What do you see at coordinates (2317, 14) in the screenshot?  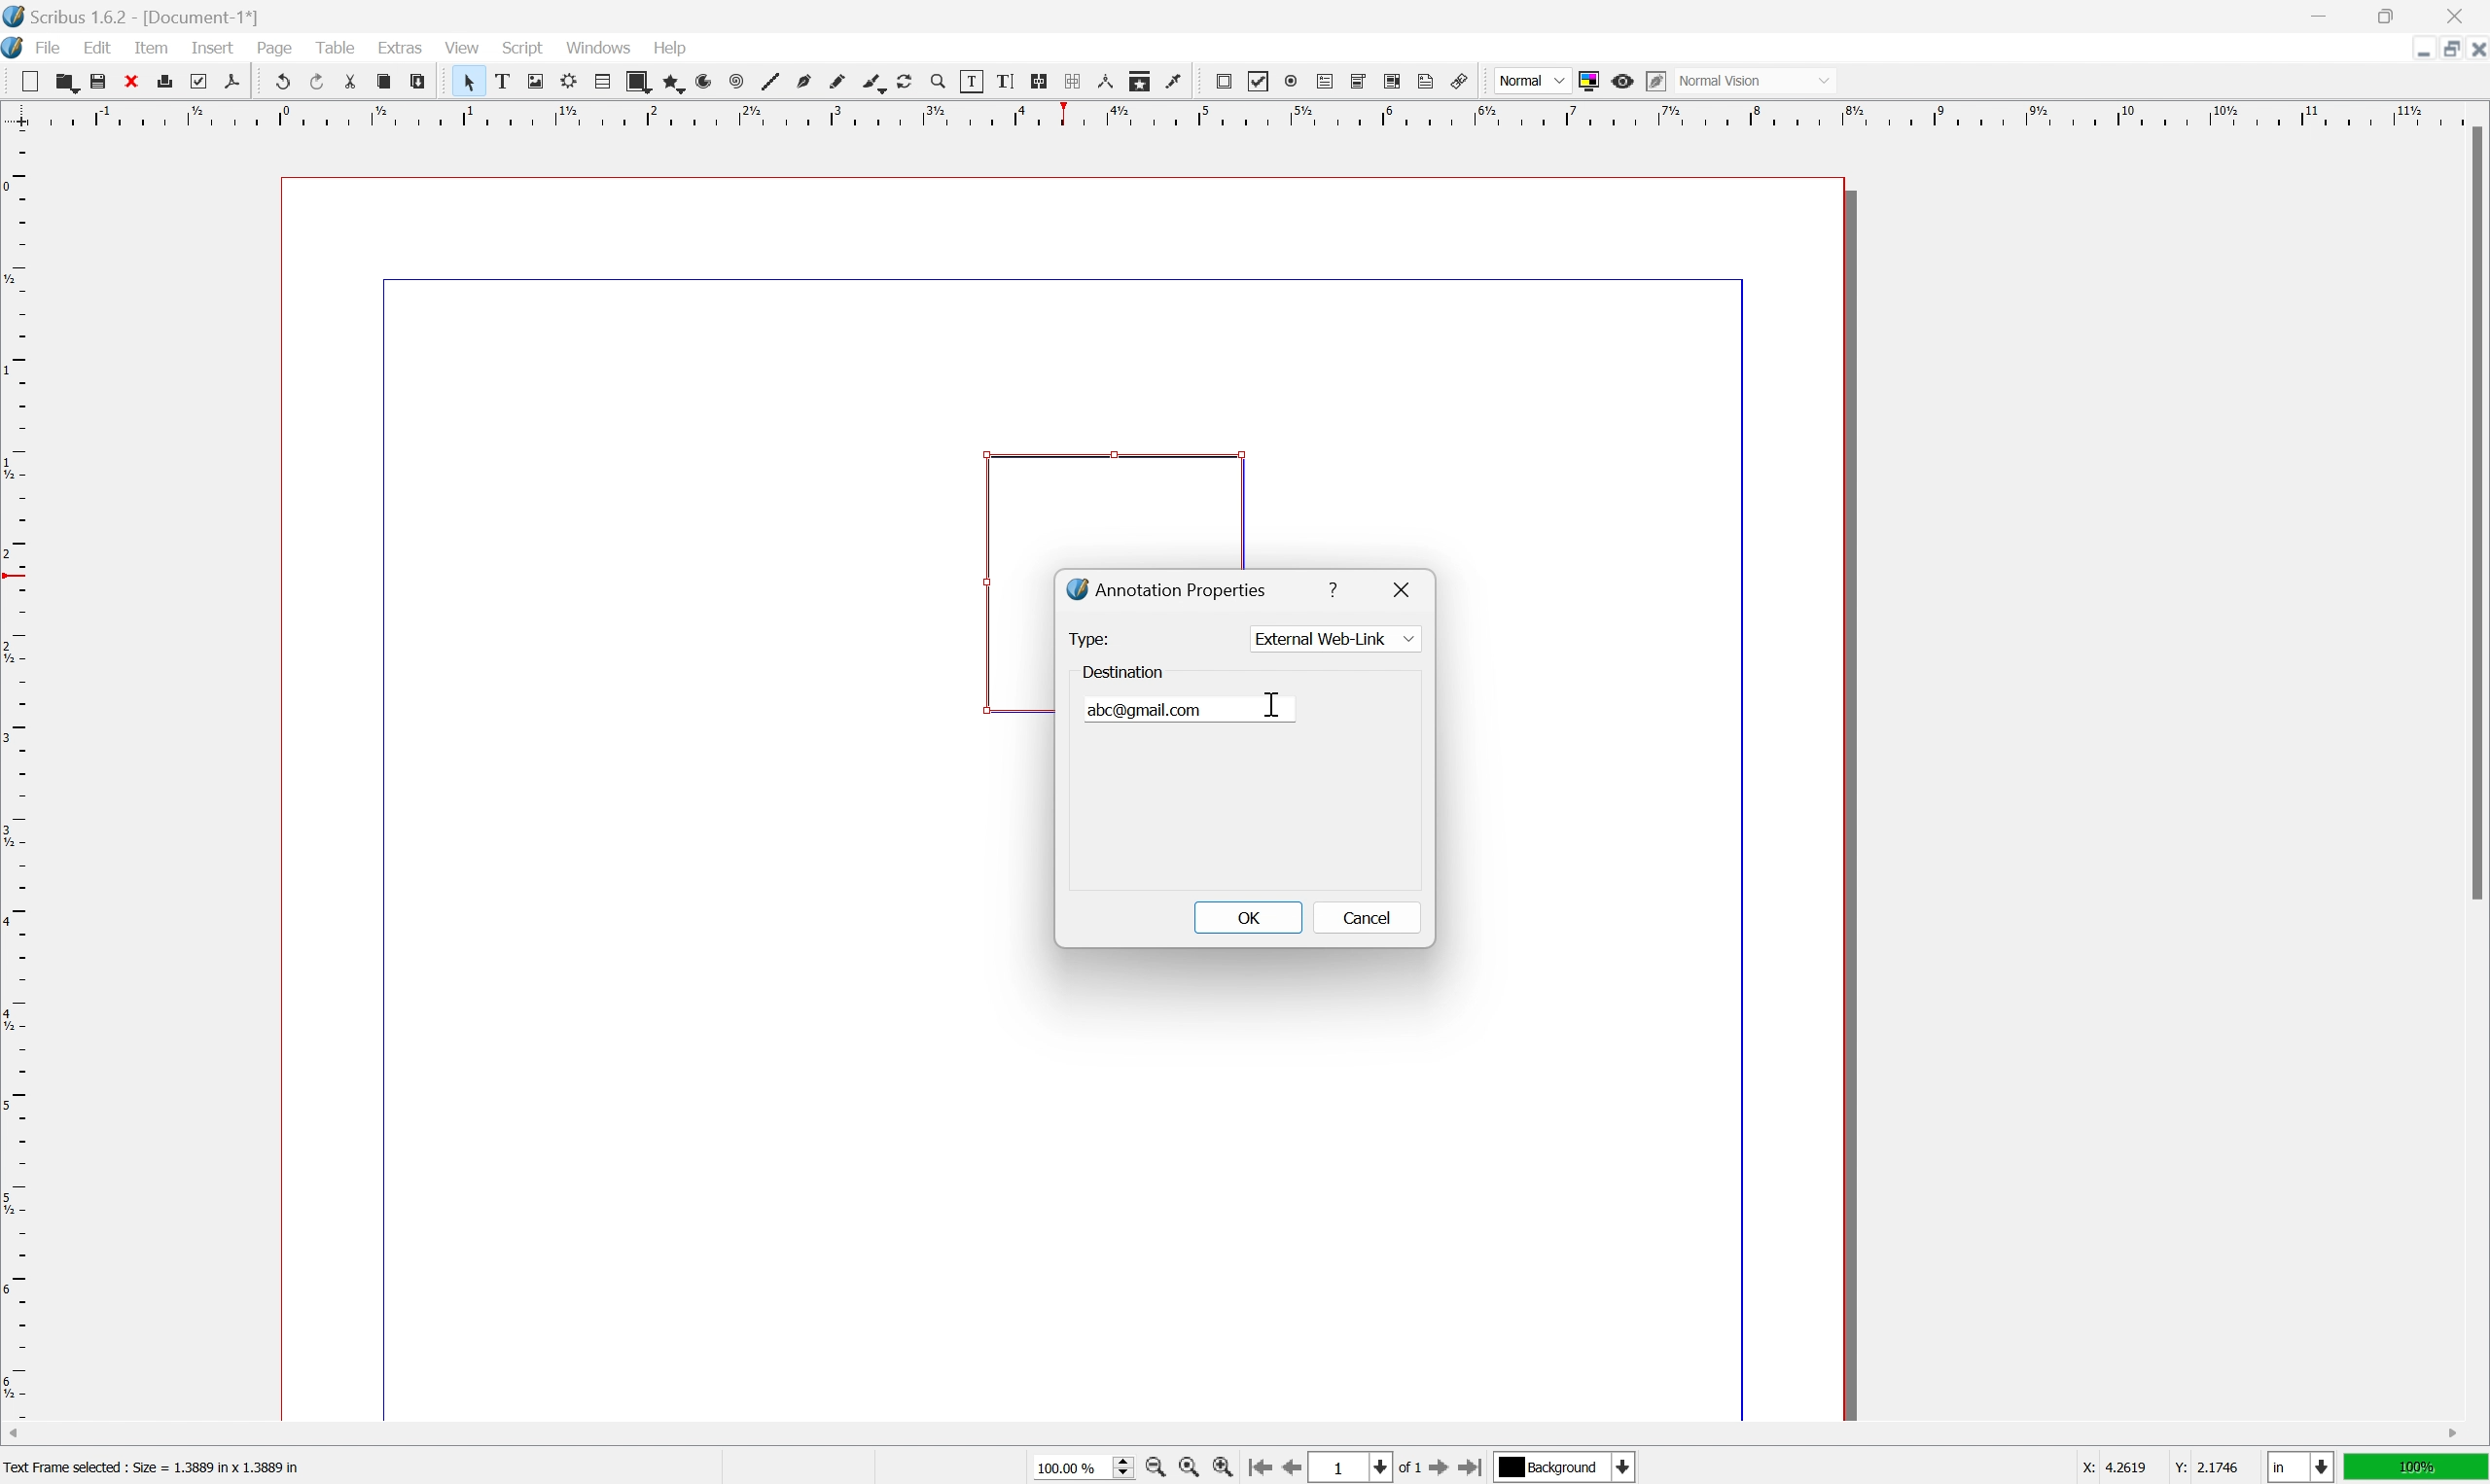 I see `minimize` at bounding box center [2317, 14].